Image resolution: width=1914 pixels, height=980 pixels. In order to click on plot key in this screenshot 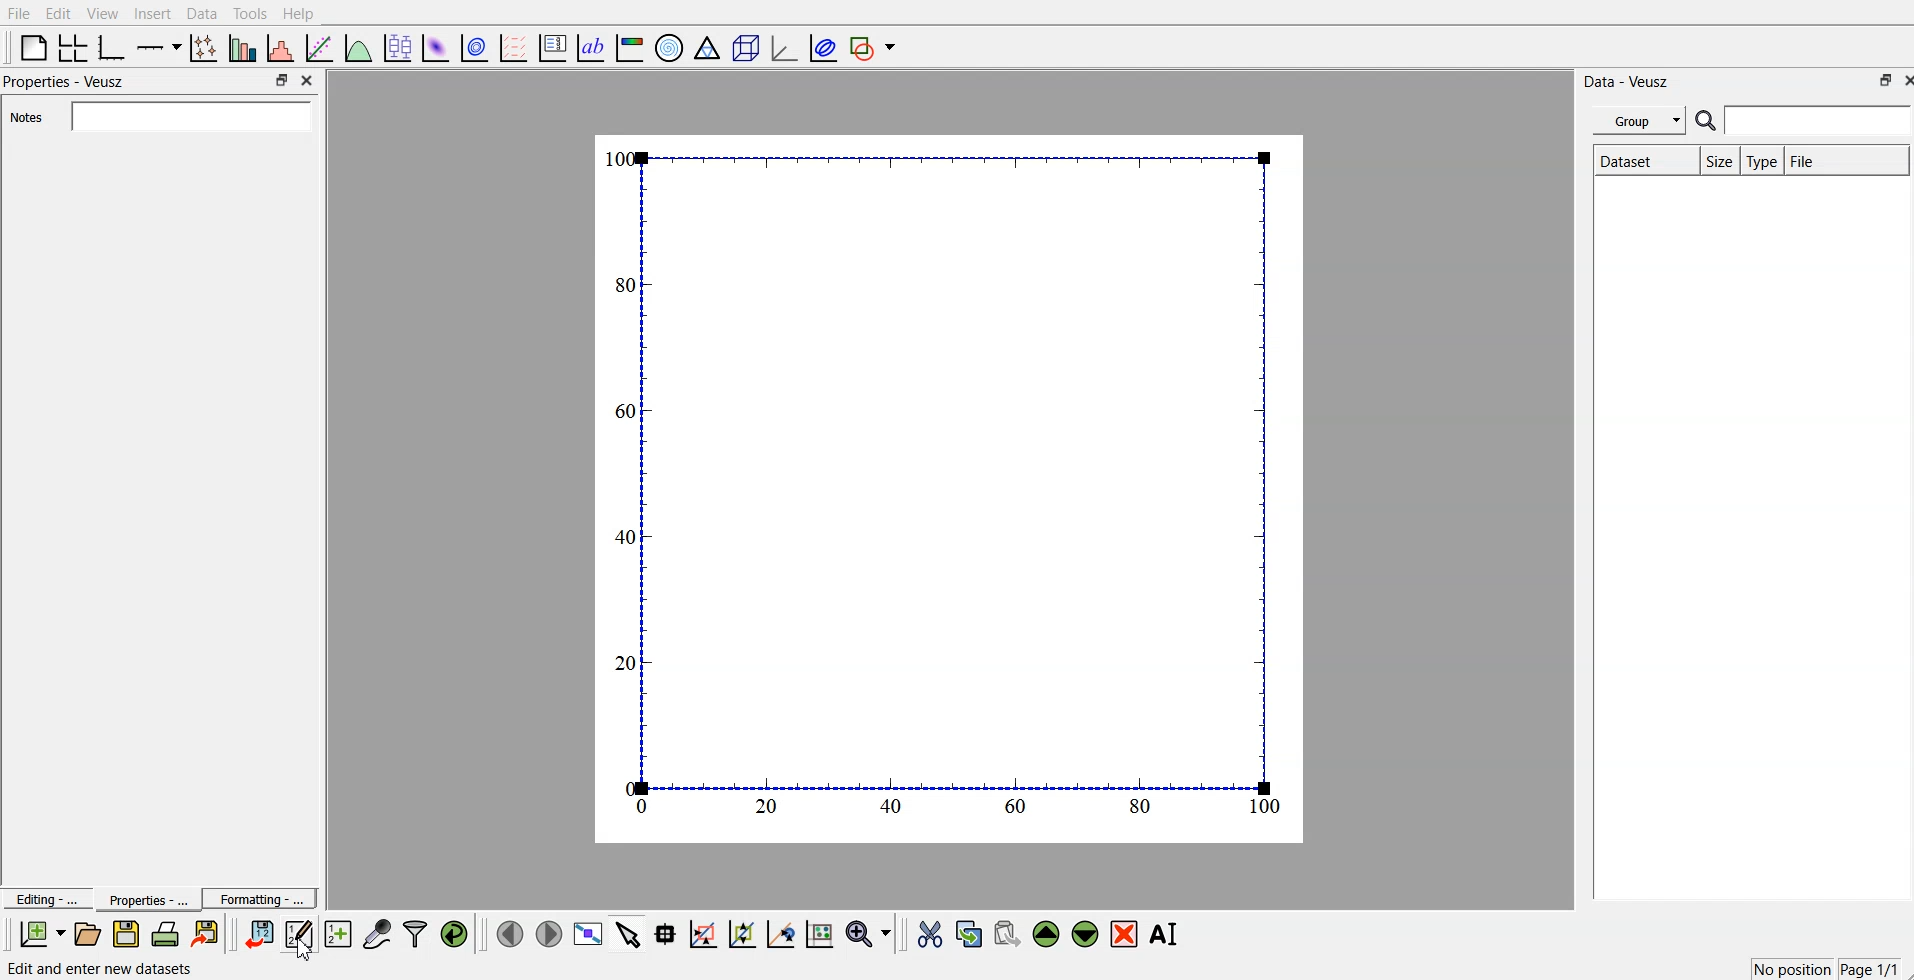, I will do `click(553, 46)`.